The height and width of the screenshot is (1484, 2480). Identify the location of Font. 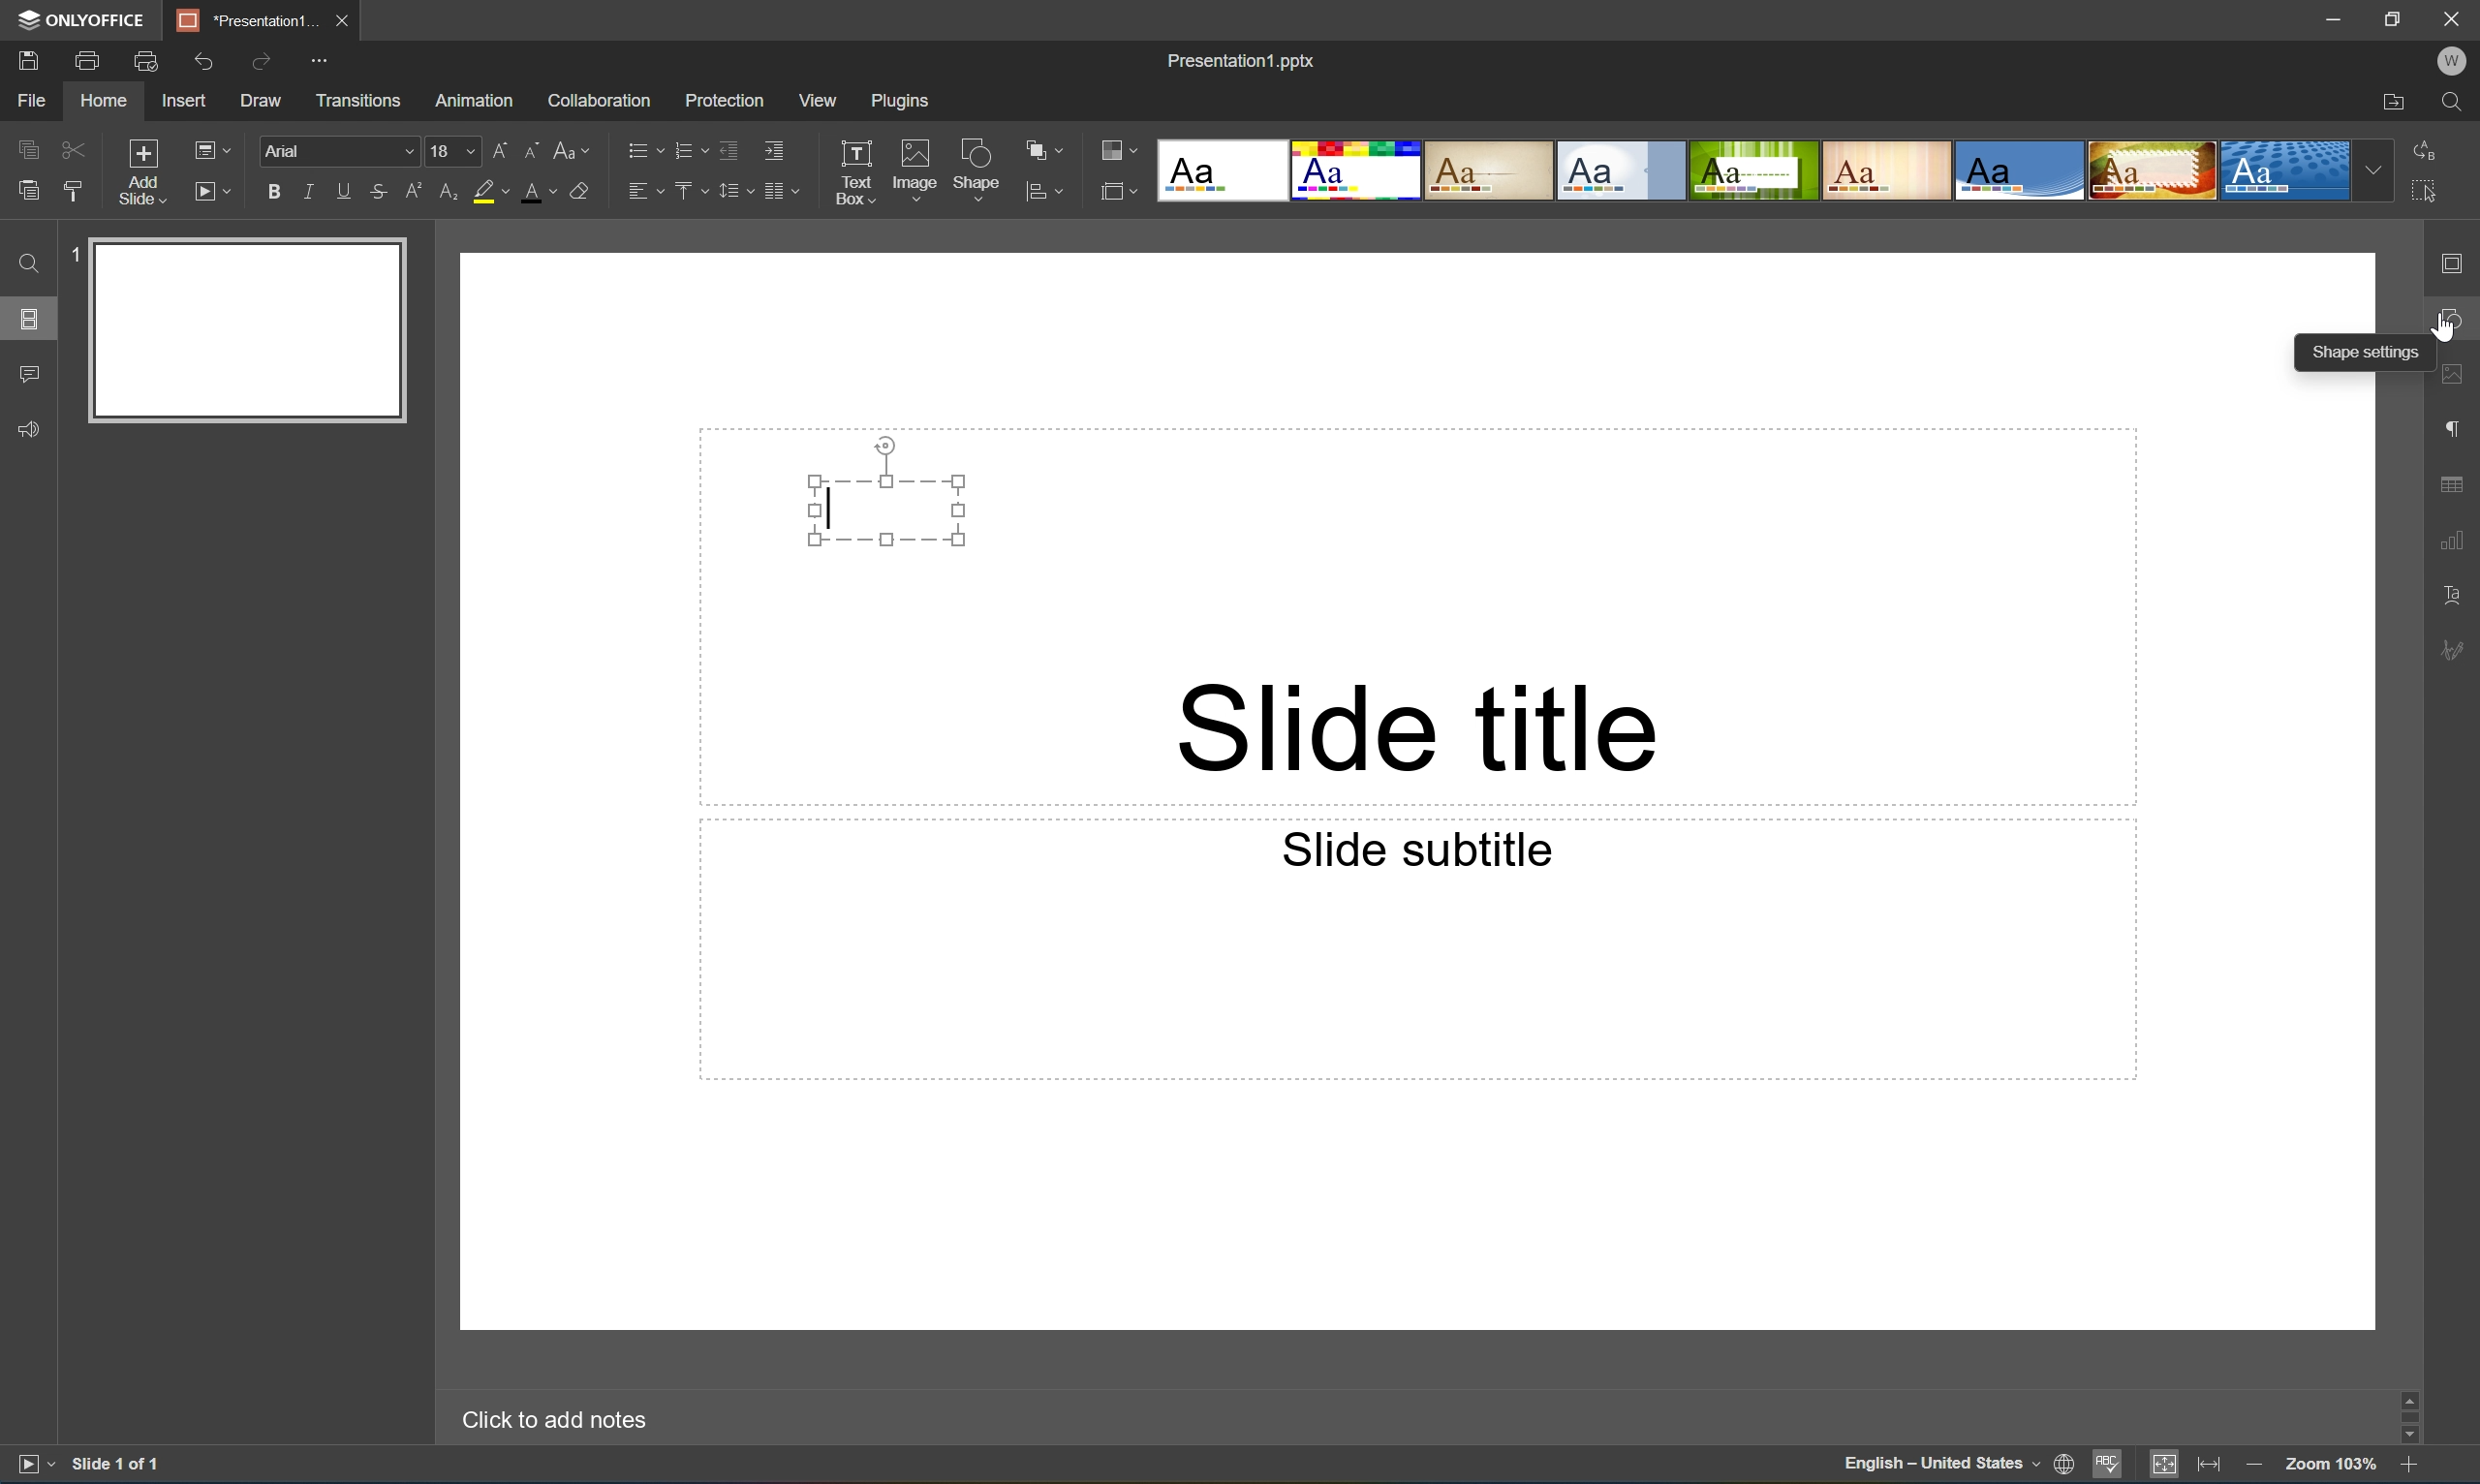
(343, 152).